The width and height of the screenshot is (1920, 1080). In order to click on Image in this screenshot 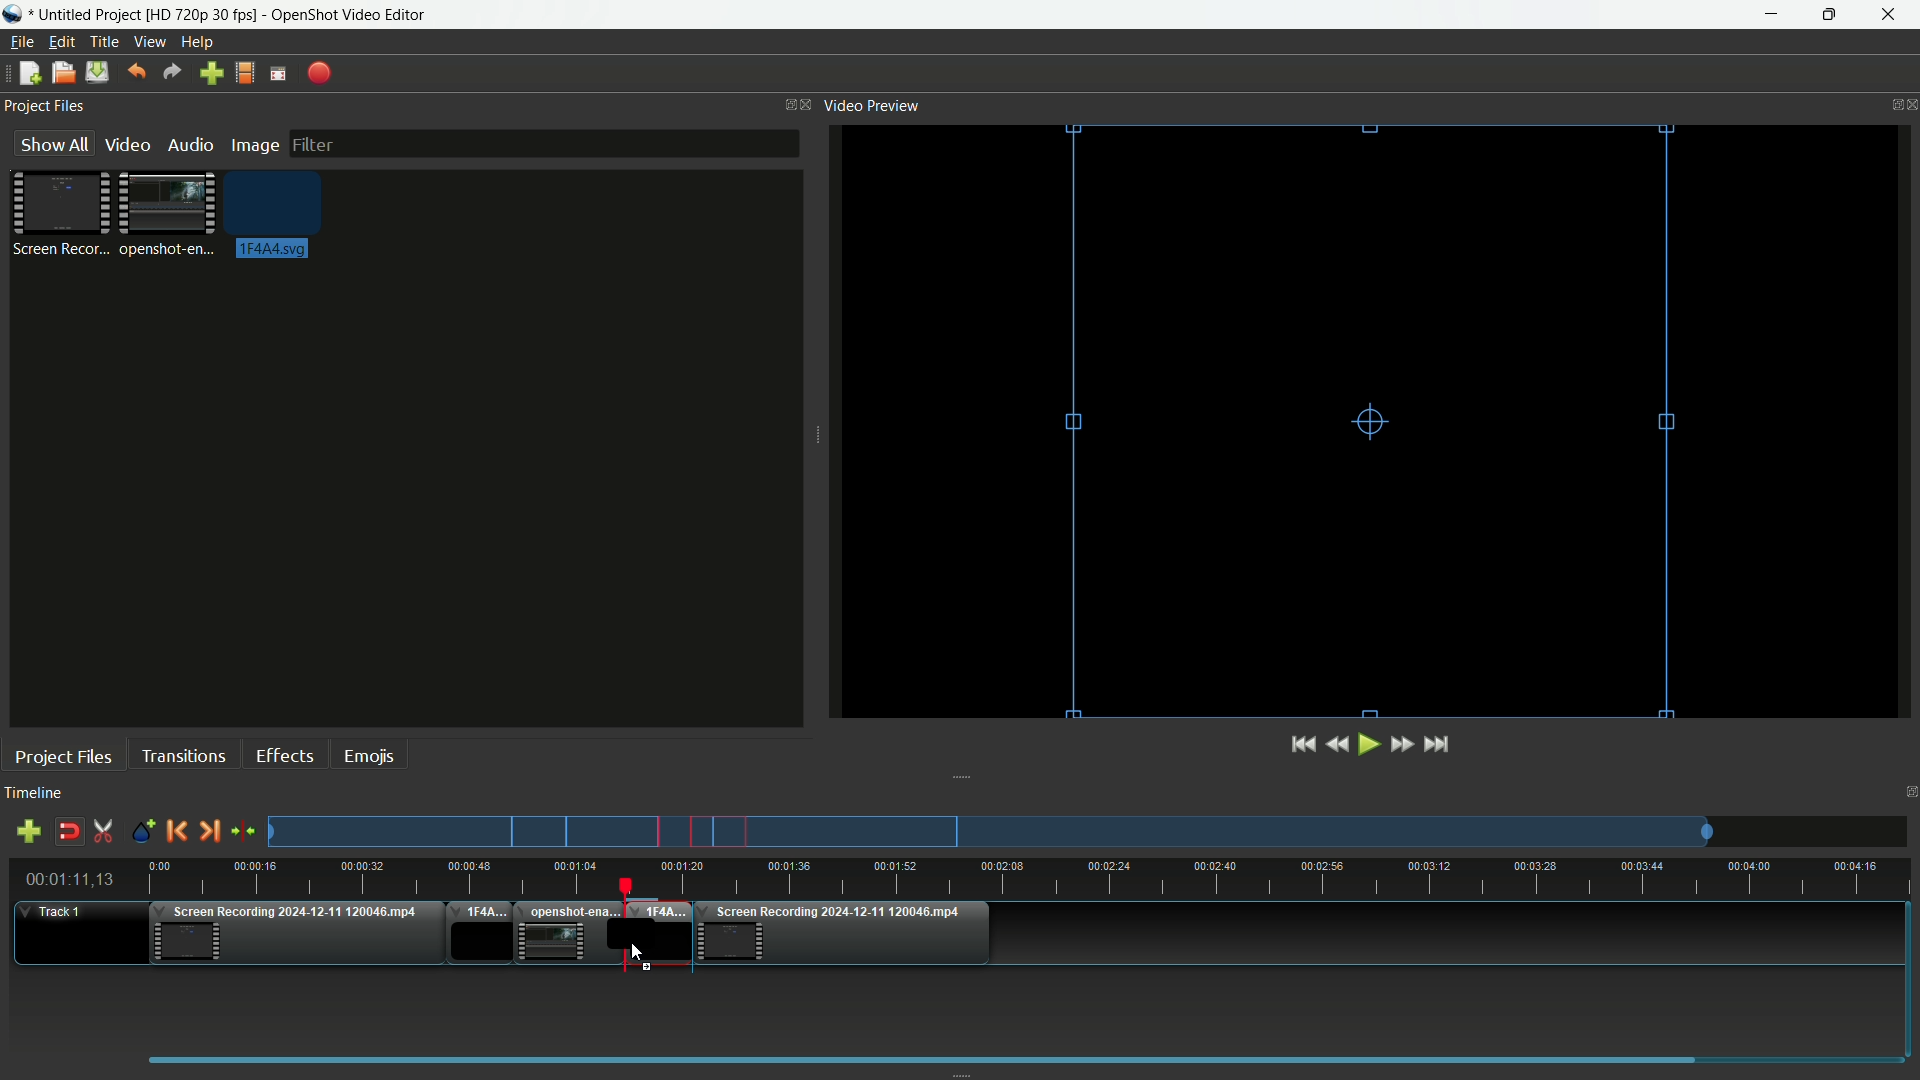, I will do `click(254, 147)`.